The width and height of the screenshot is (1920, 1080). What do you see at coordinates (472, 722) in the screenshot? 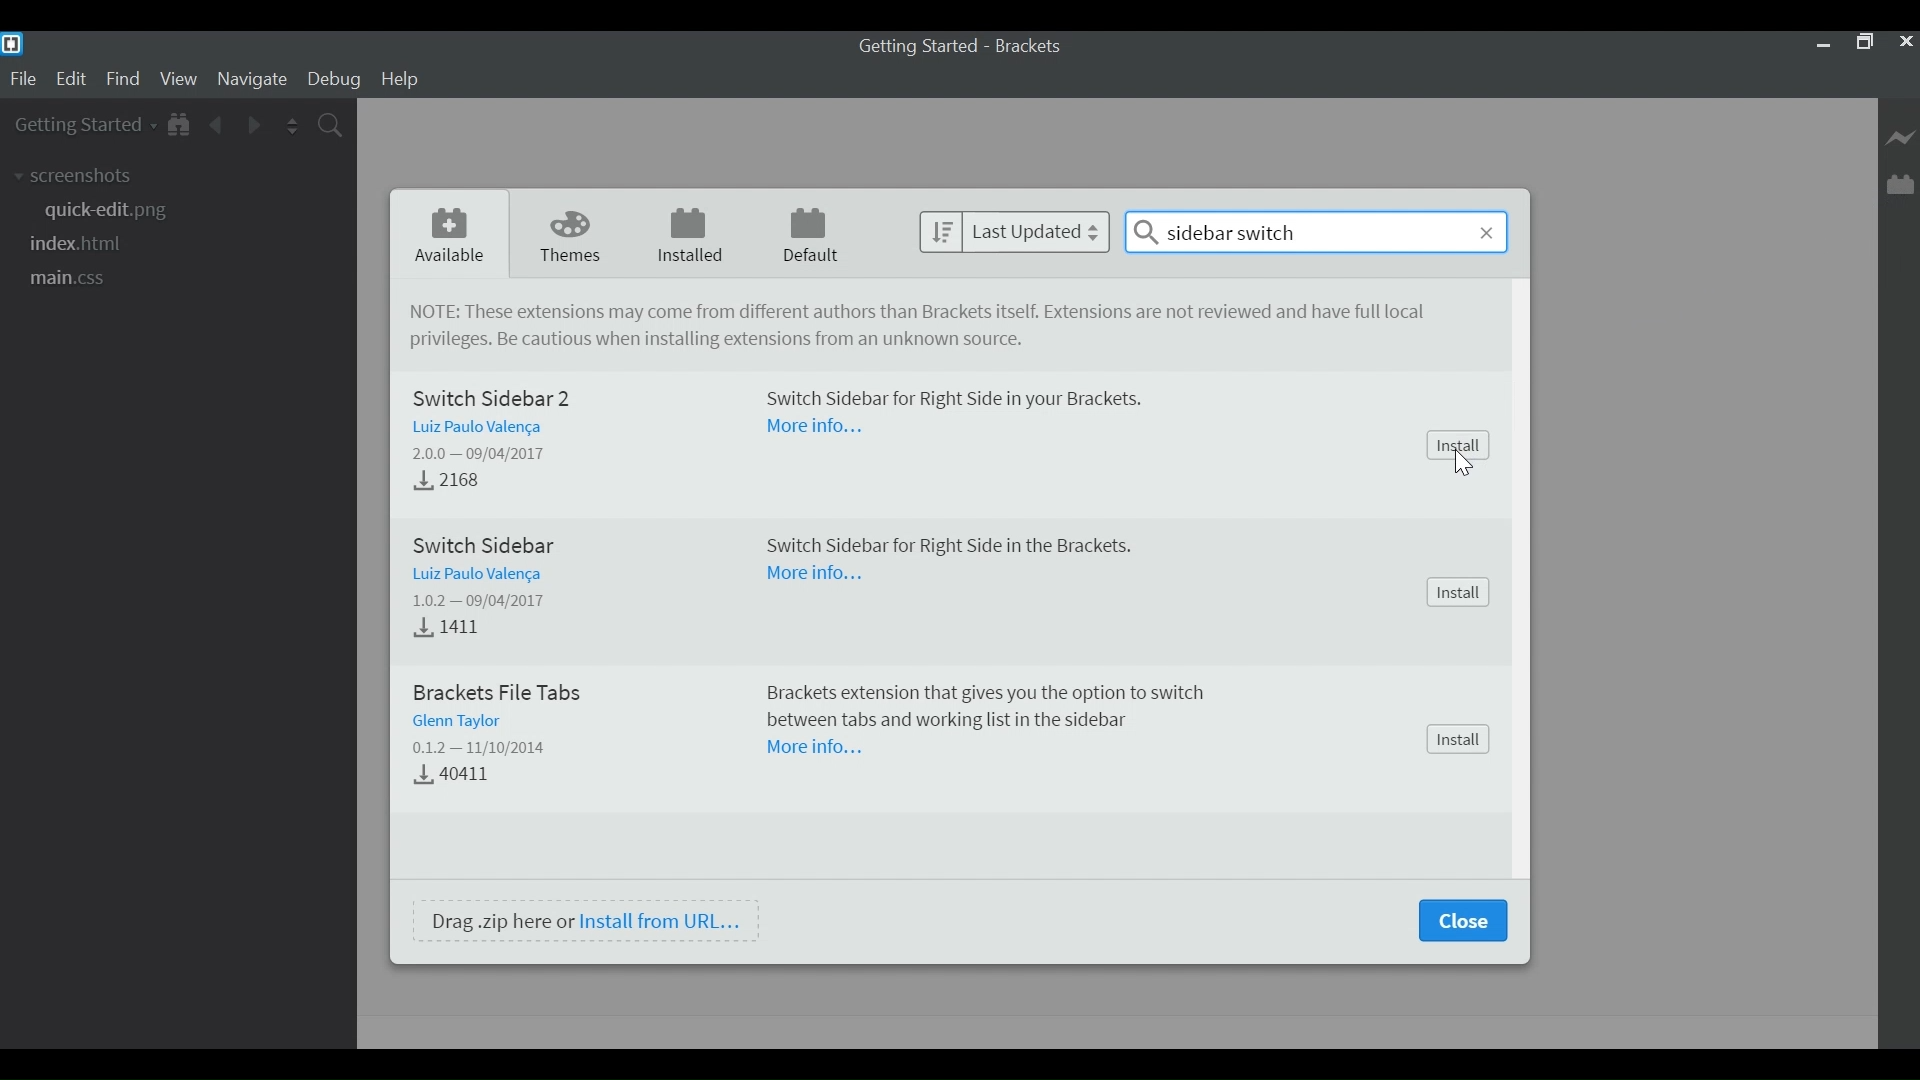
I see `Author` at bounding box center [472, 722].